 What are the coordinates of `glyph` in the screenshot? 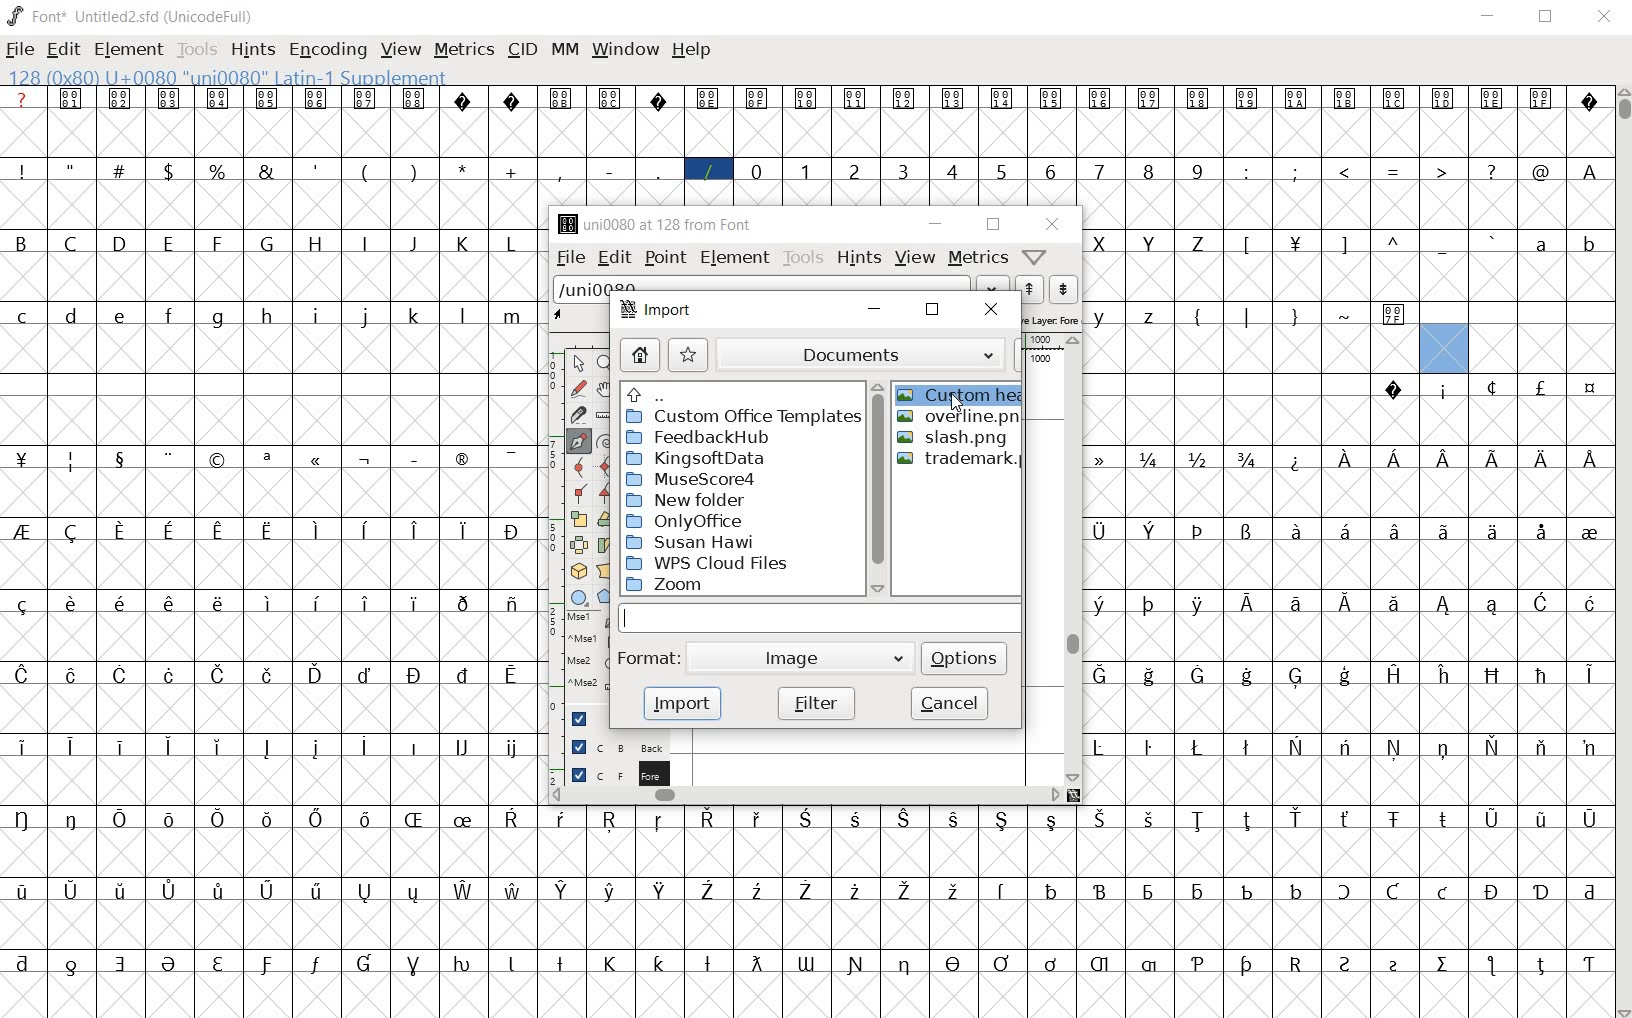 It's located at (905, 966).